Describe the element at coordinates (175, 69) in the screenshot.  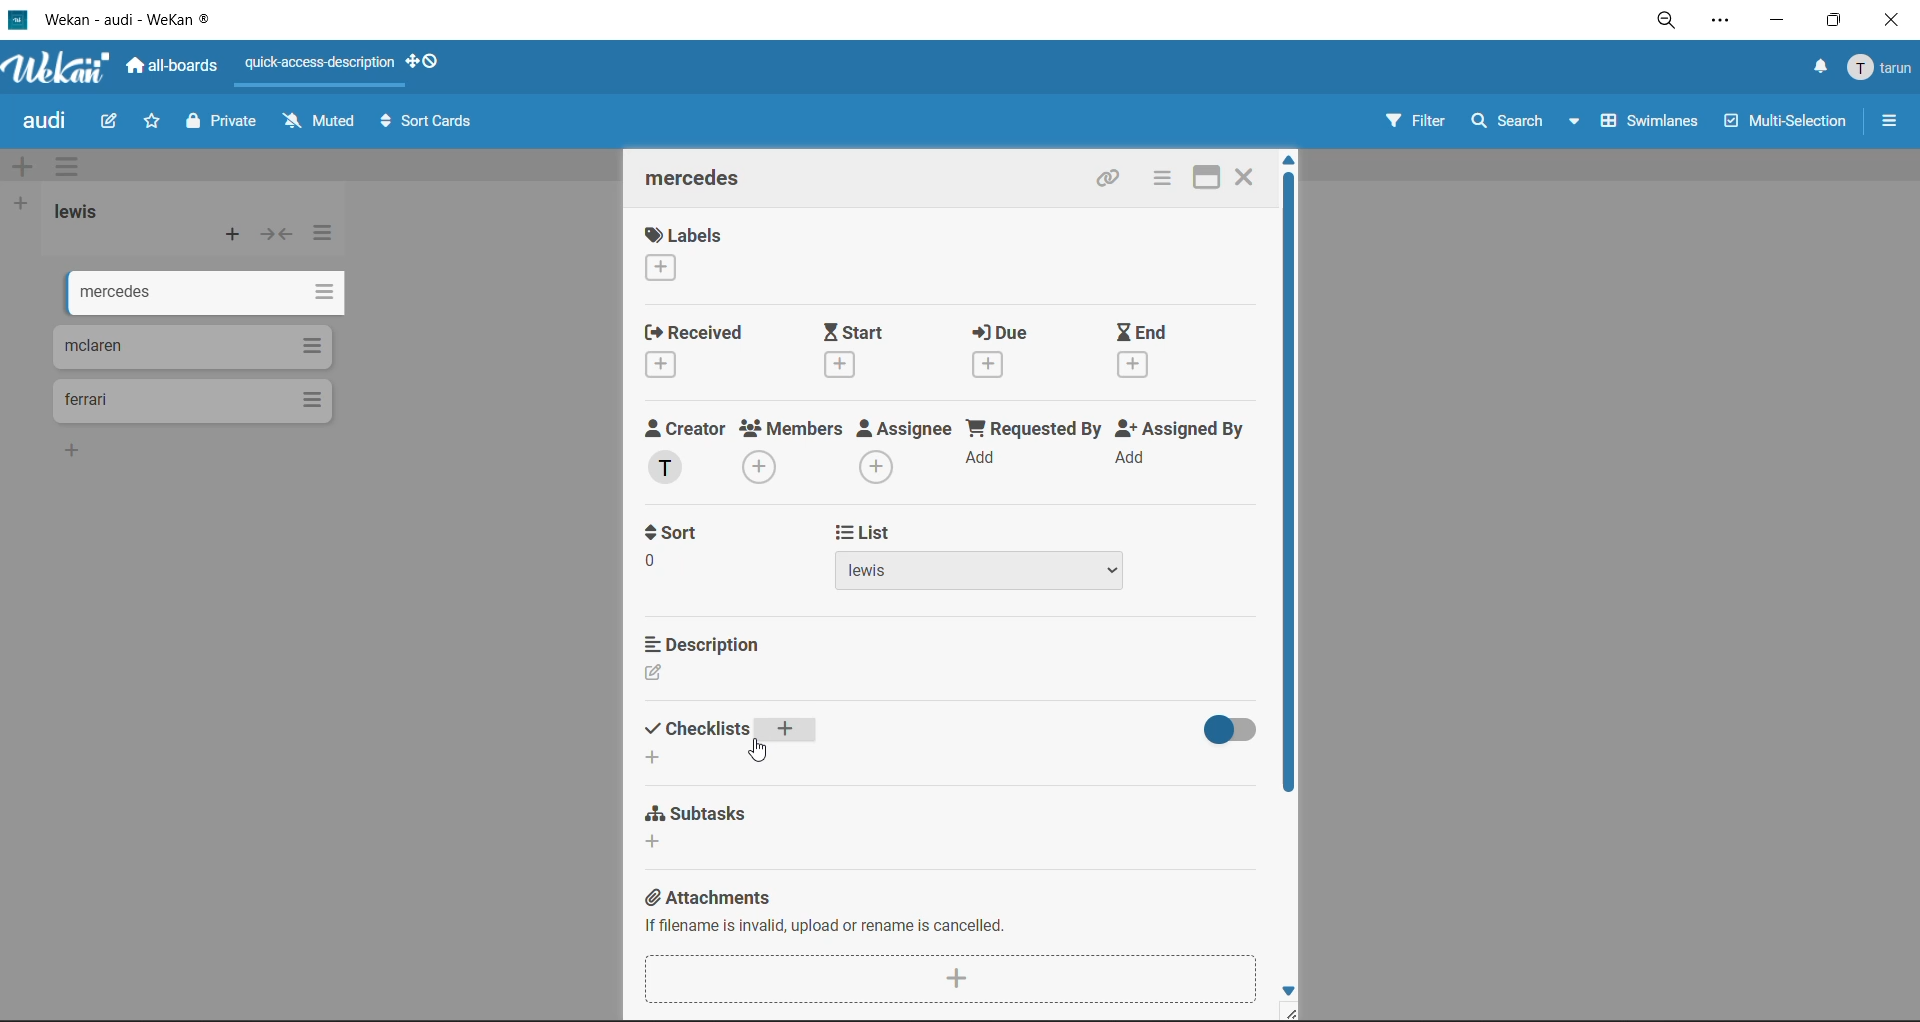
I see `all boards` at that location.